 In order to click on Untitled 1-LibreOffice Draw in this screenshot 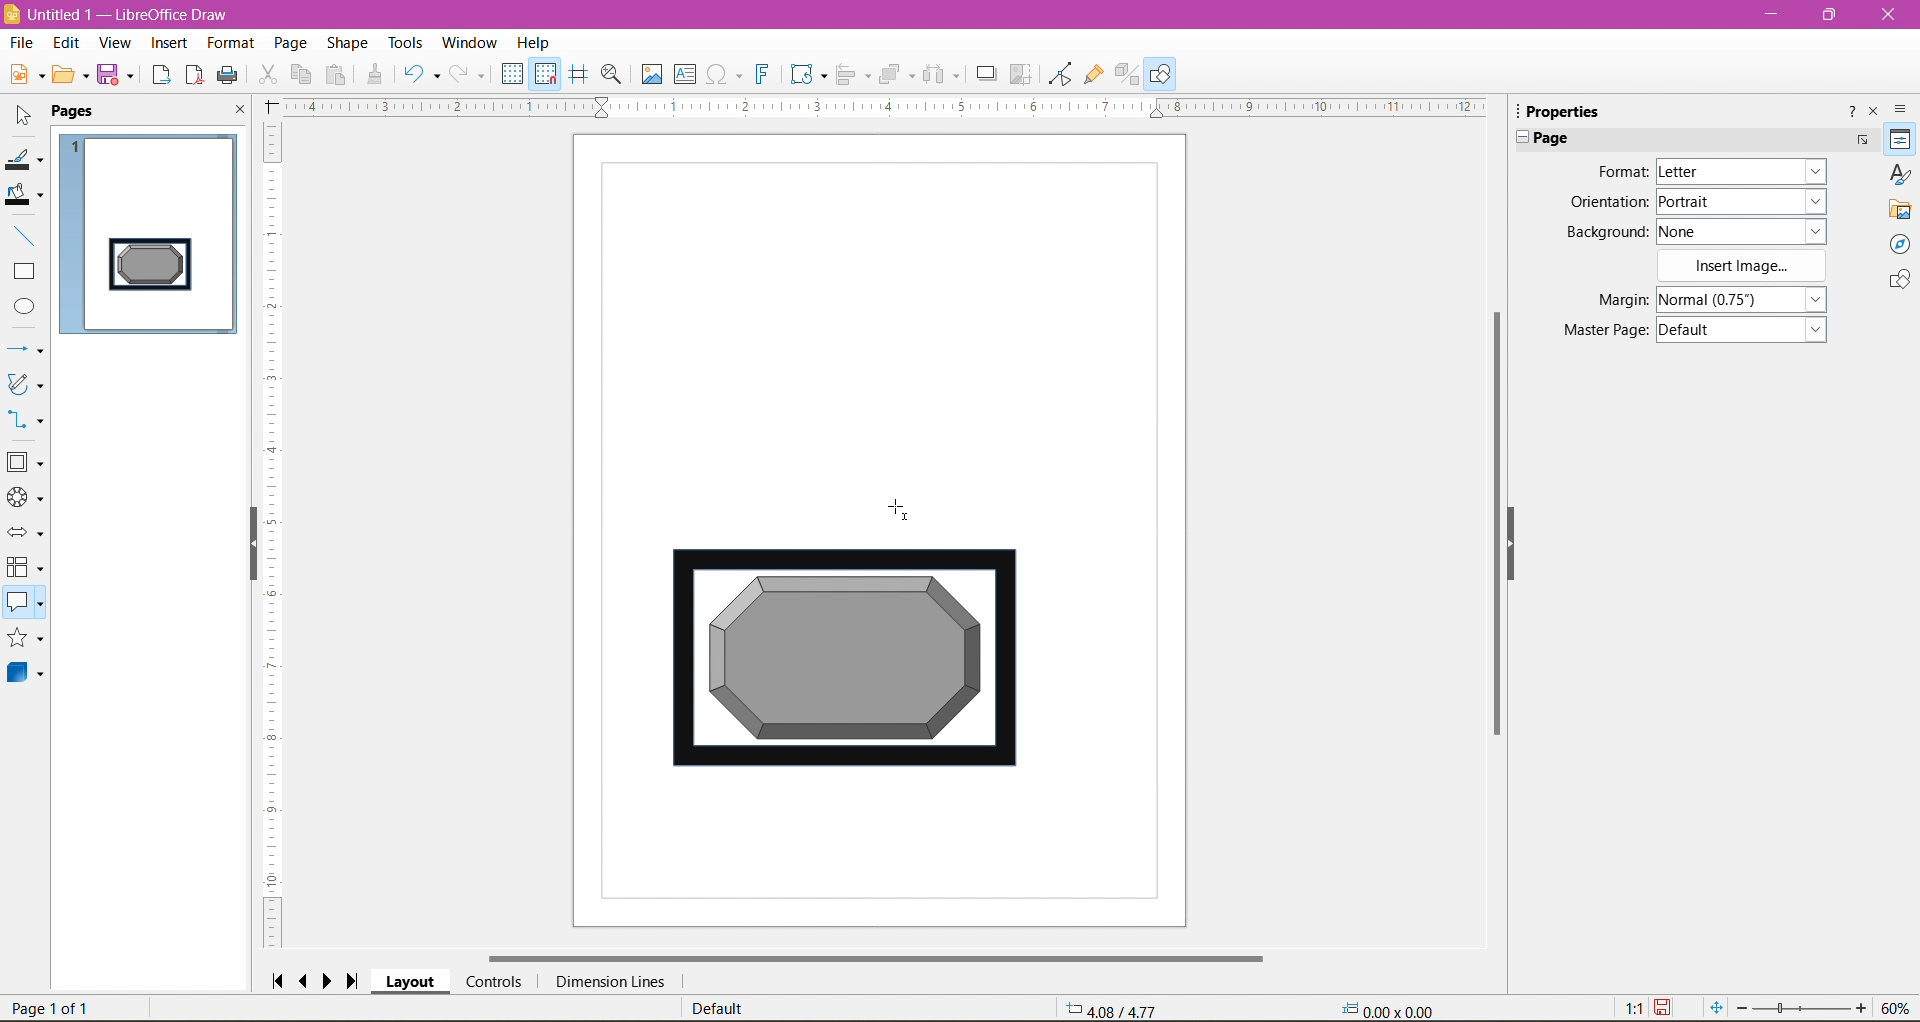, I will do `click(137, 13)`.